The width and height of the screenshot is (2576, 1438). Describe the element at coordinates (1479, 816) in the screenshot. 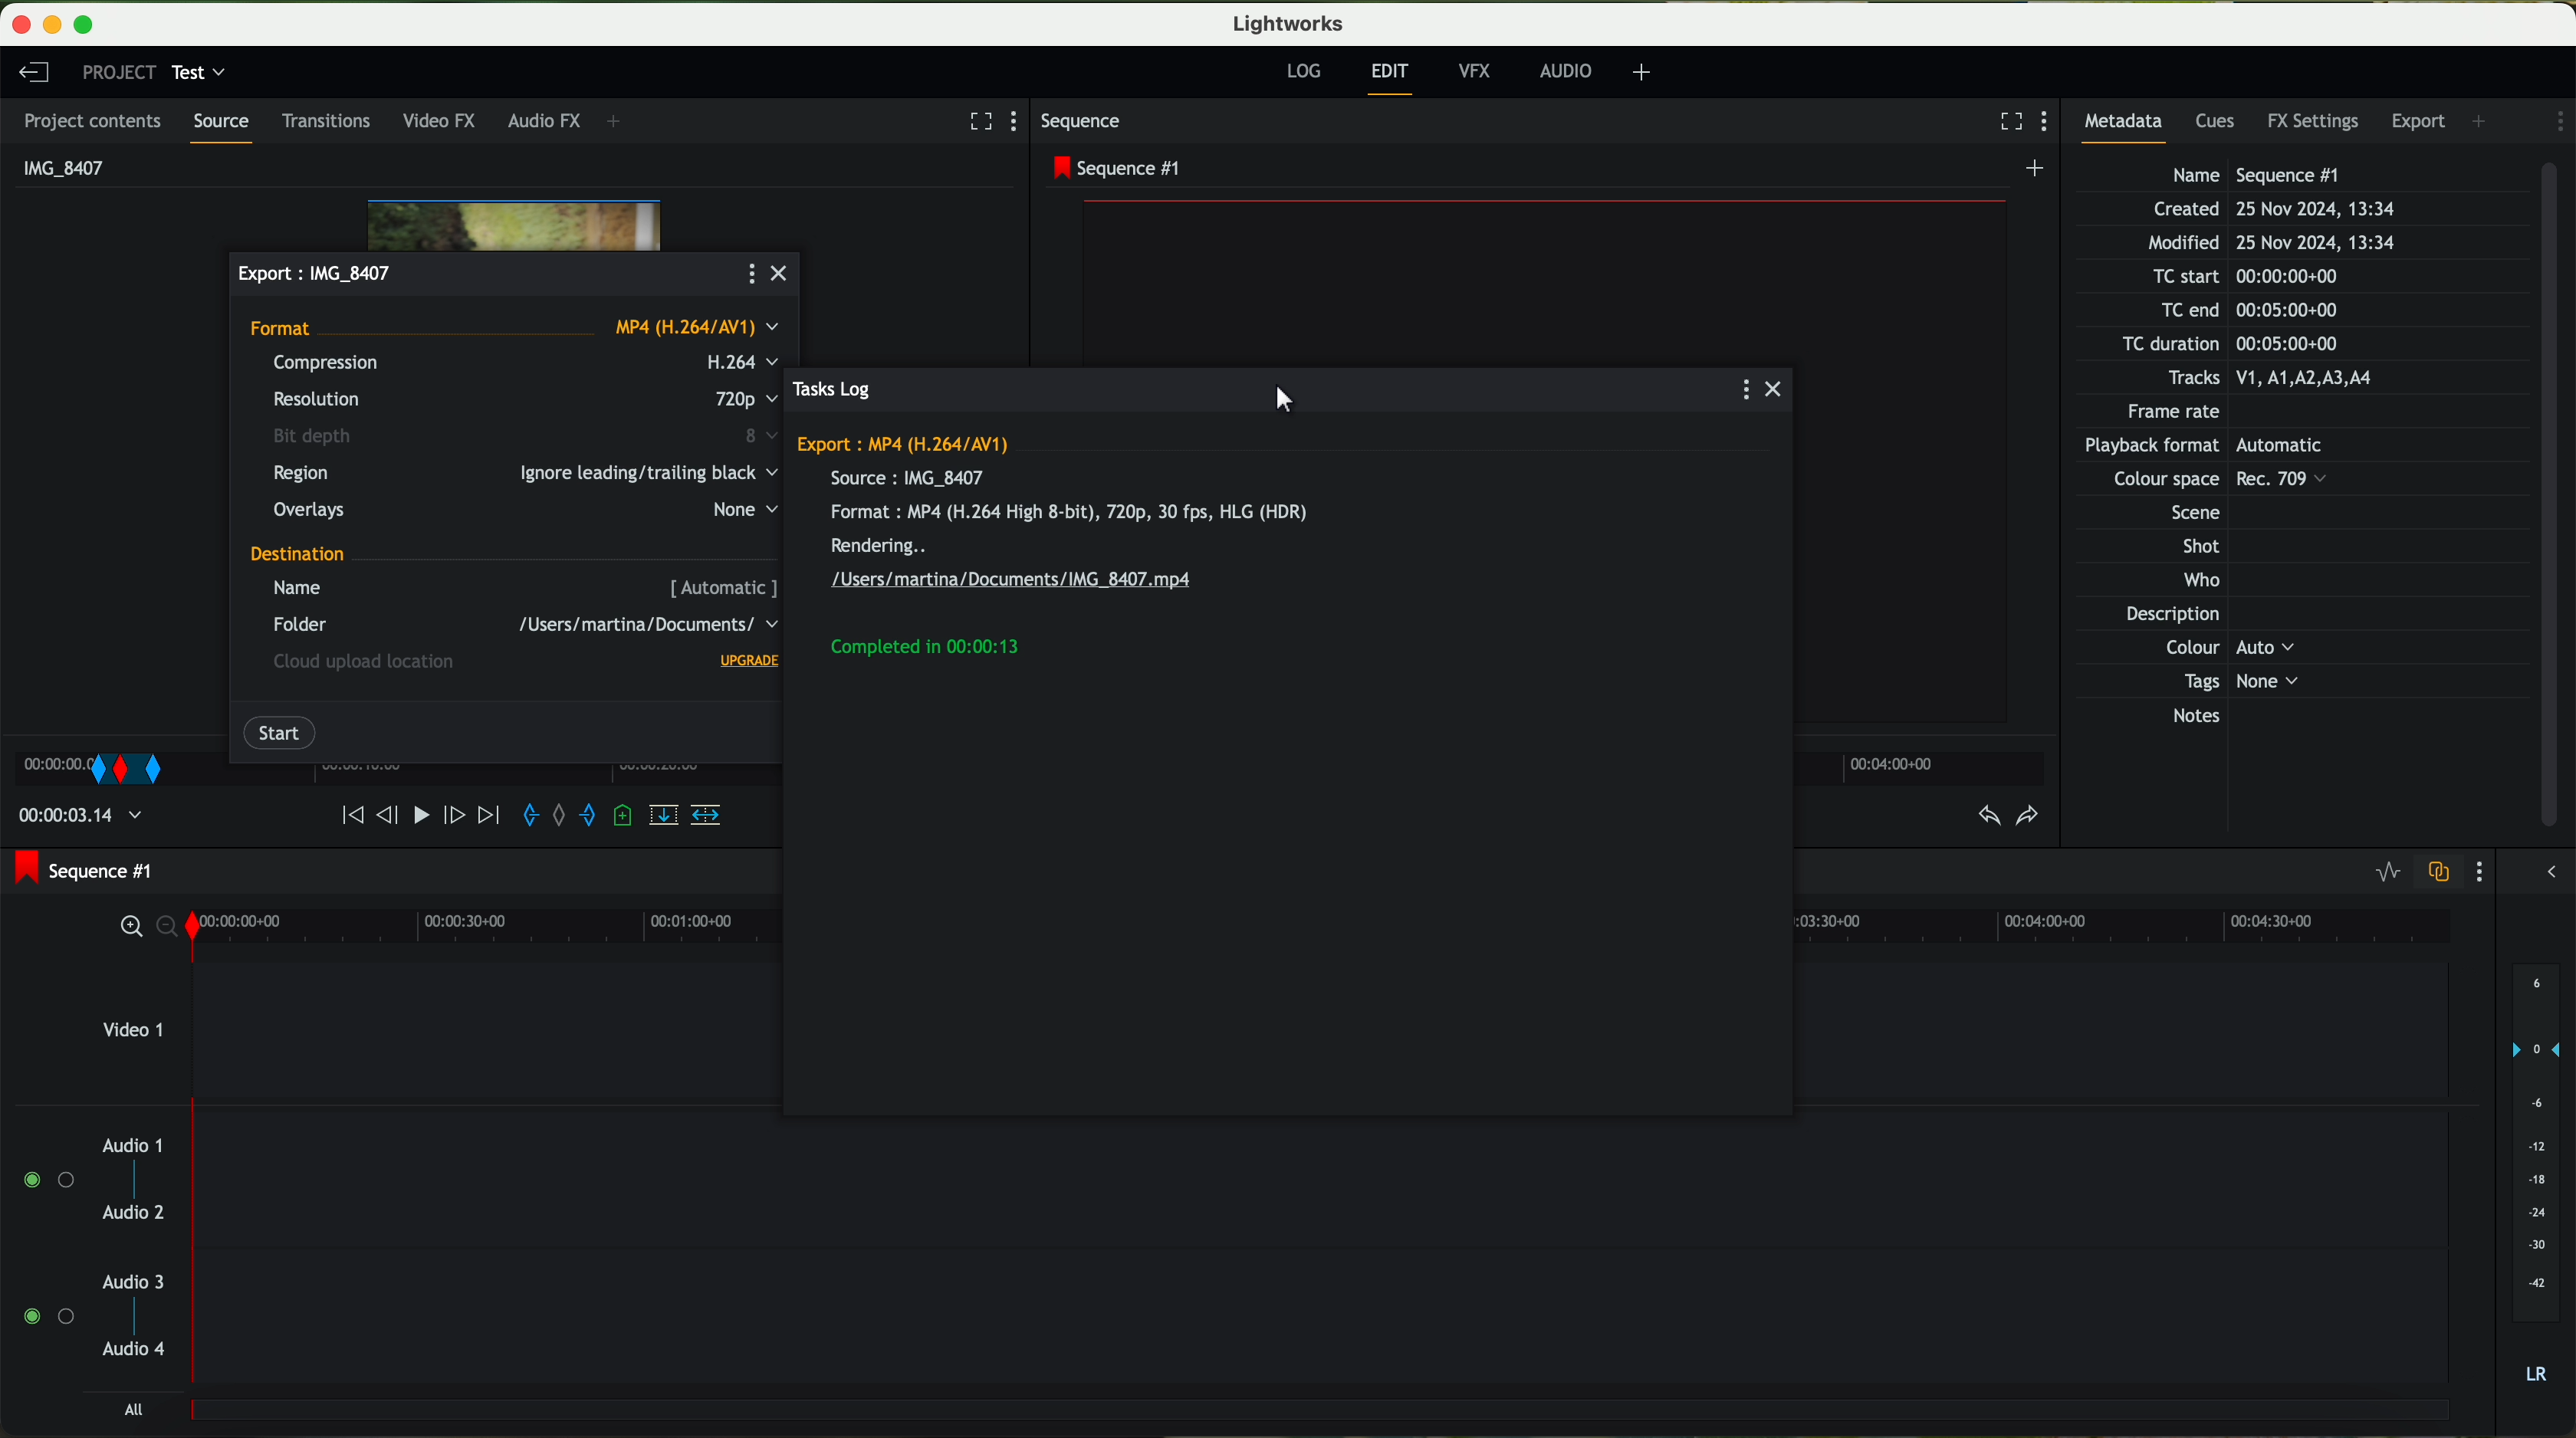

I see `nudge one frame foward` at that location.